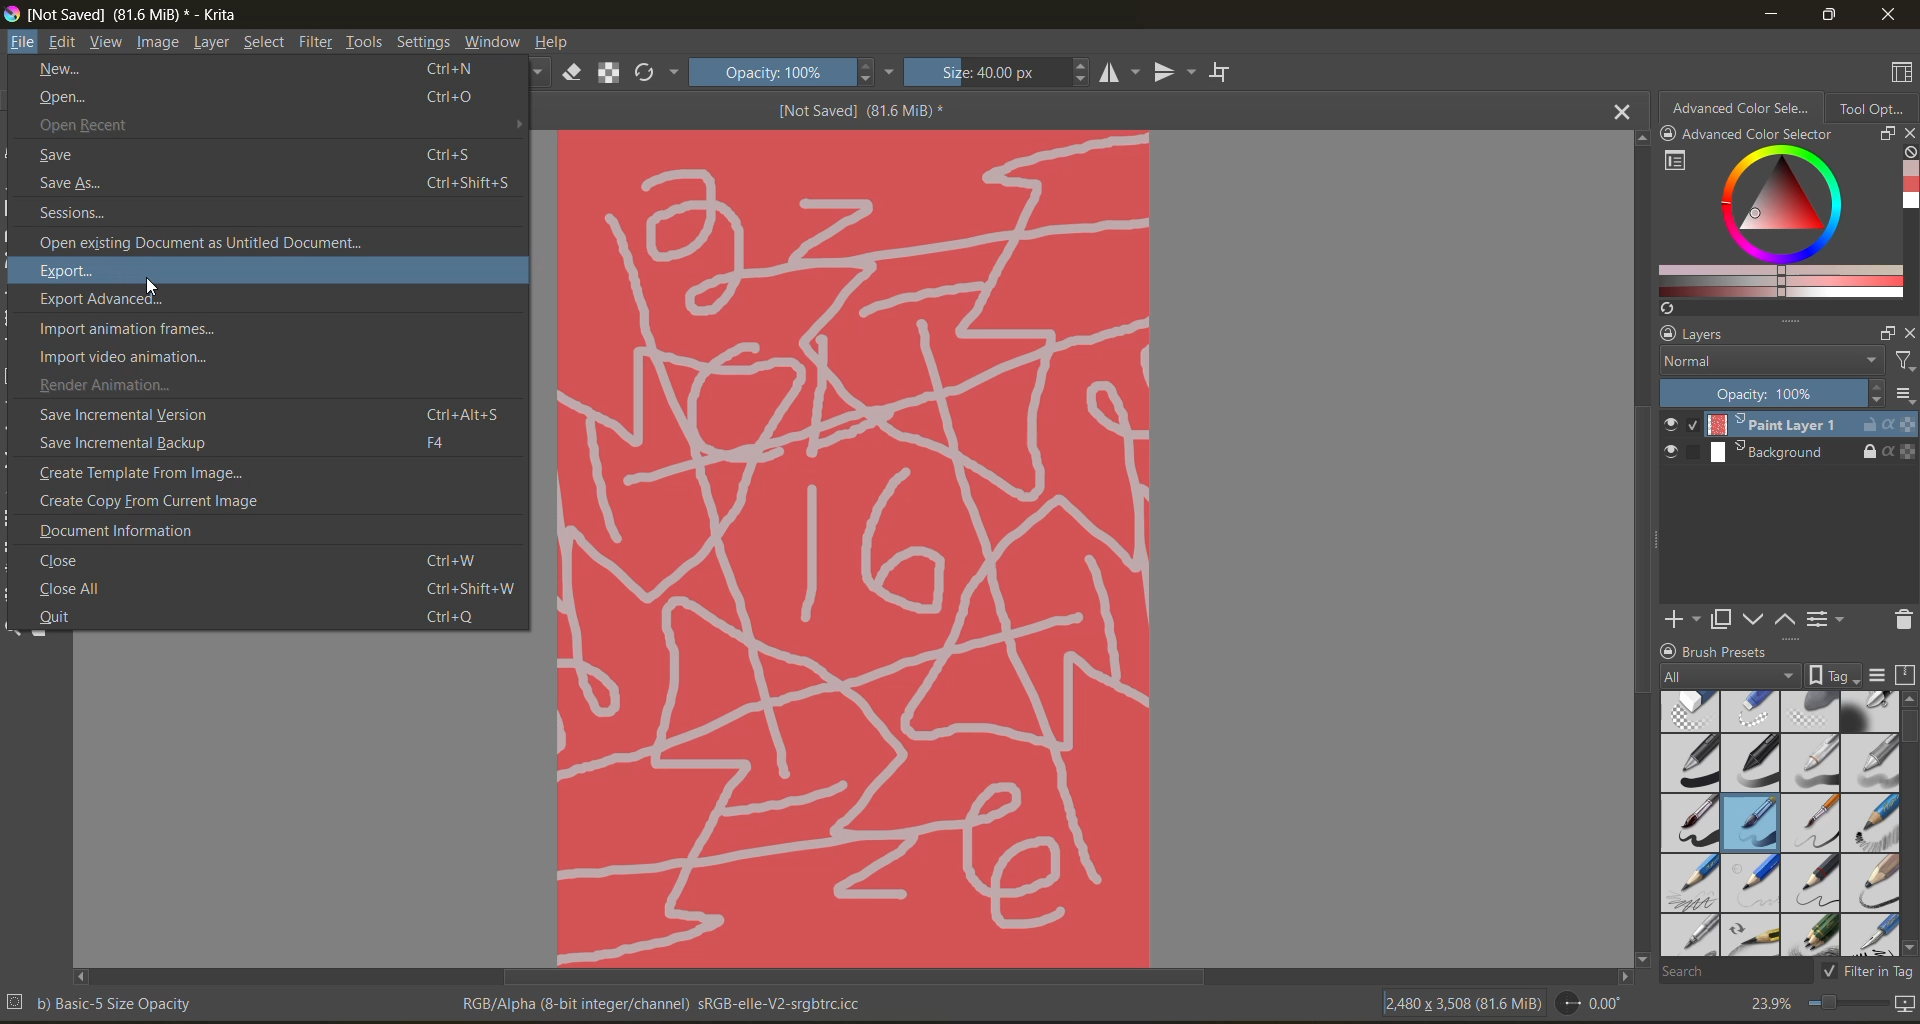 The height and width of the screenshot is (1024, 1920). I want to click on duplicate mask, so click(1721, 620).